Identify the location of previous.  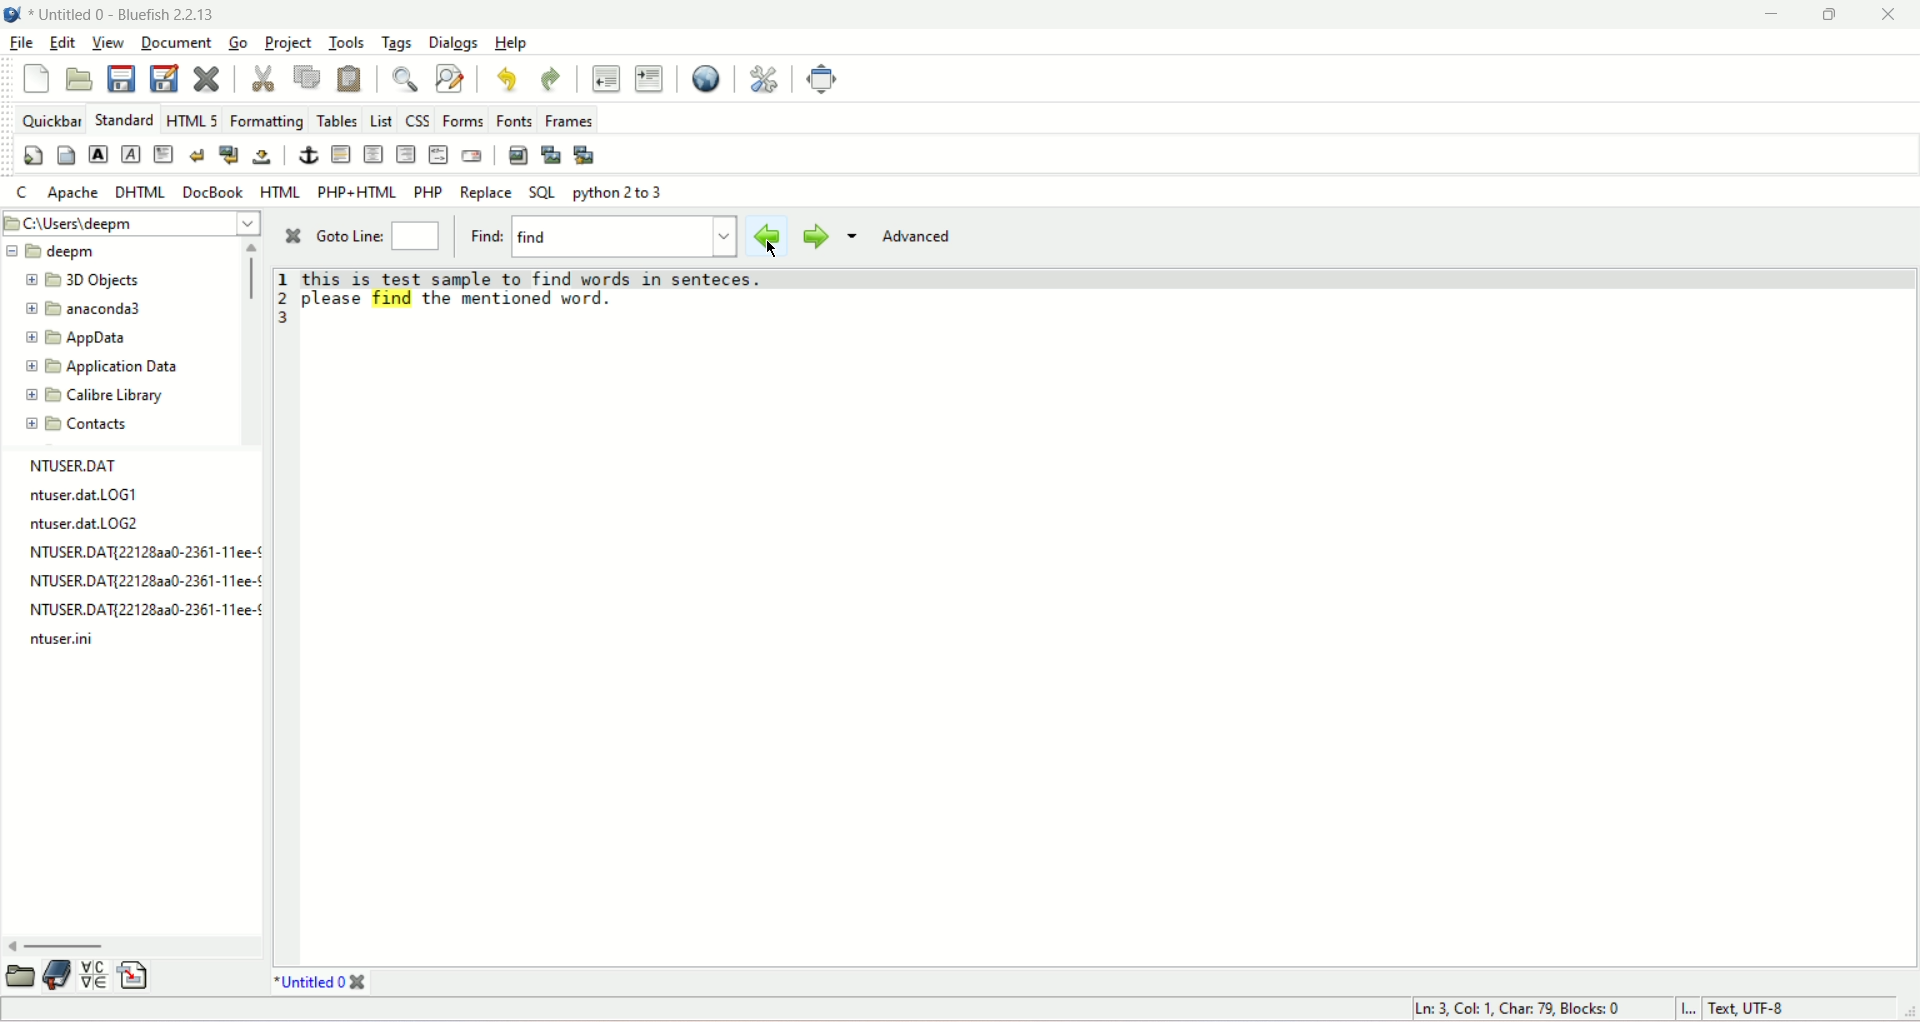
(767, 237).